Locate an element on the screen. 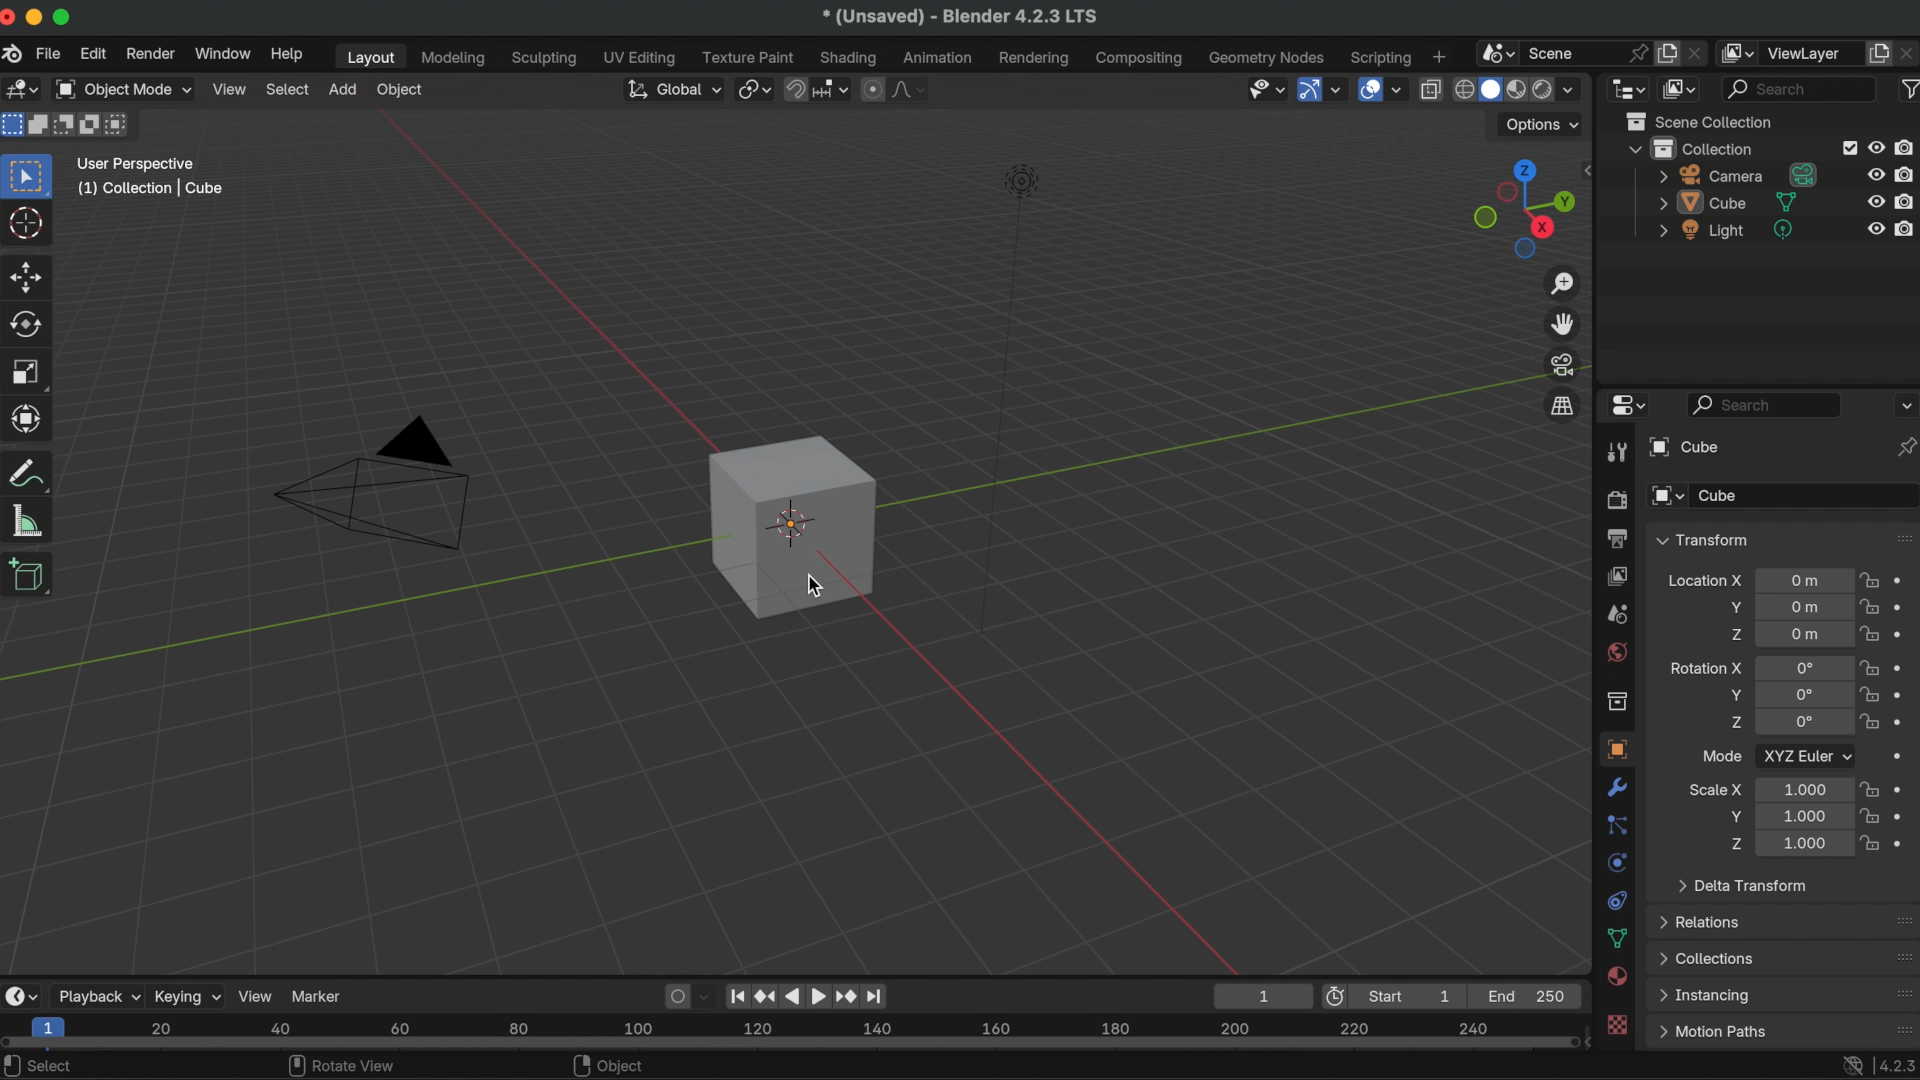 This screenshot has width=1920, height=1080. minimize is located at coordinates (38, 17).